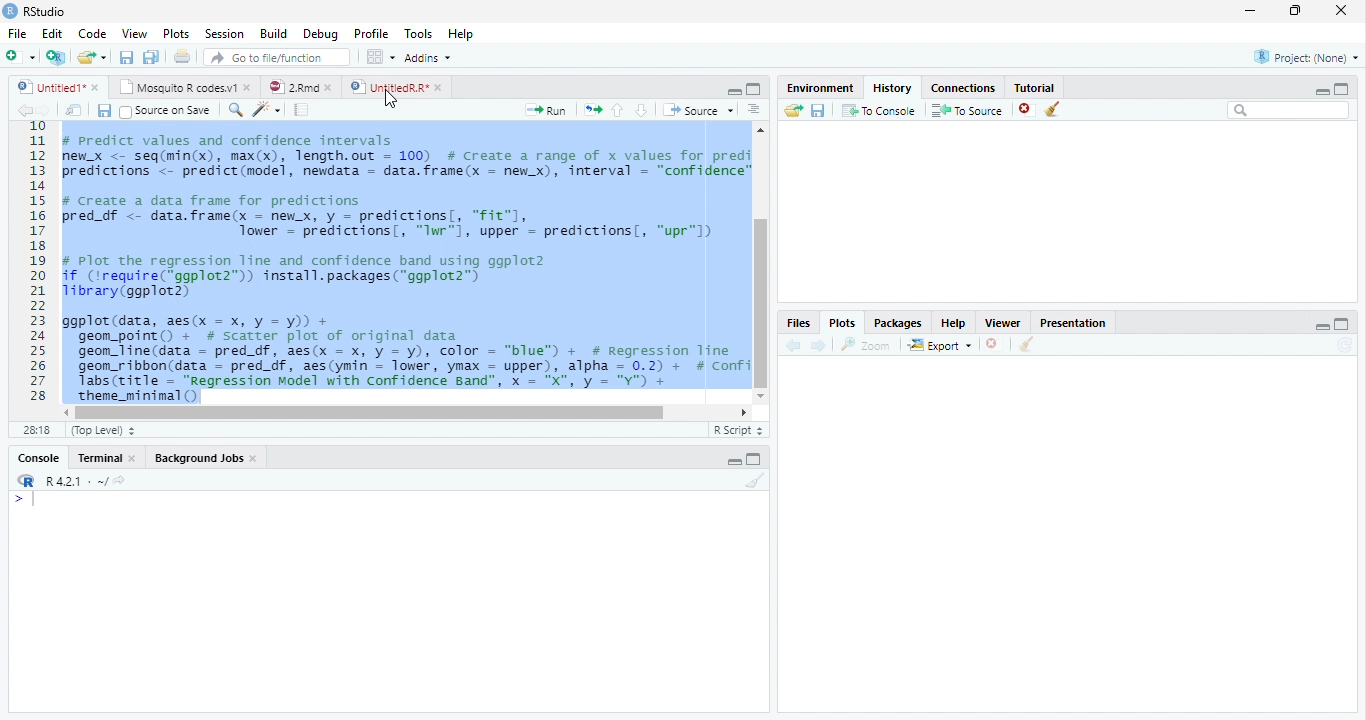 The height and width of the screenshot is (720, 1366). Describe the element at coordinates (734, 462) in the screenshot. I see `Minimize` at that location.